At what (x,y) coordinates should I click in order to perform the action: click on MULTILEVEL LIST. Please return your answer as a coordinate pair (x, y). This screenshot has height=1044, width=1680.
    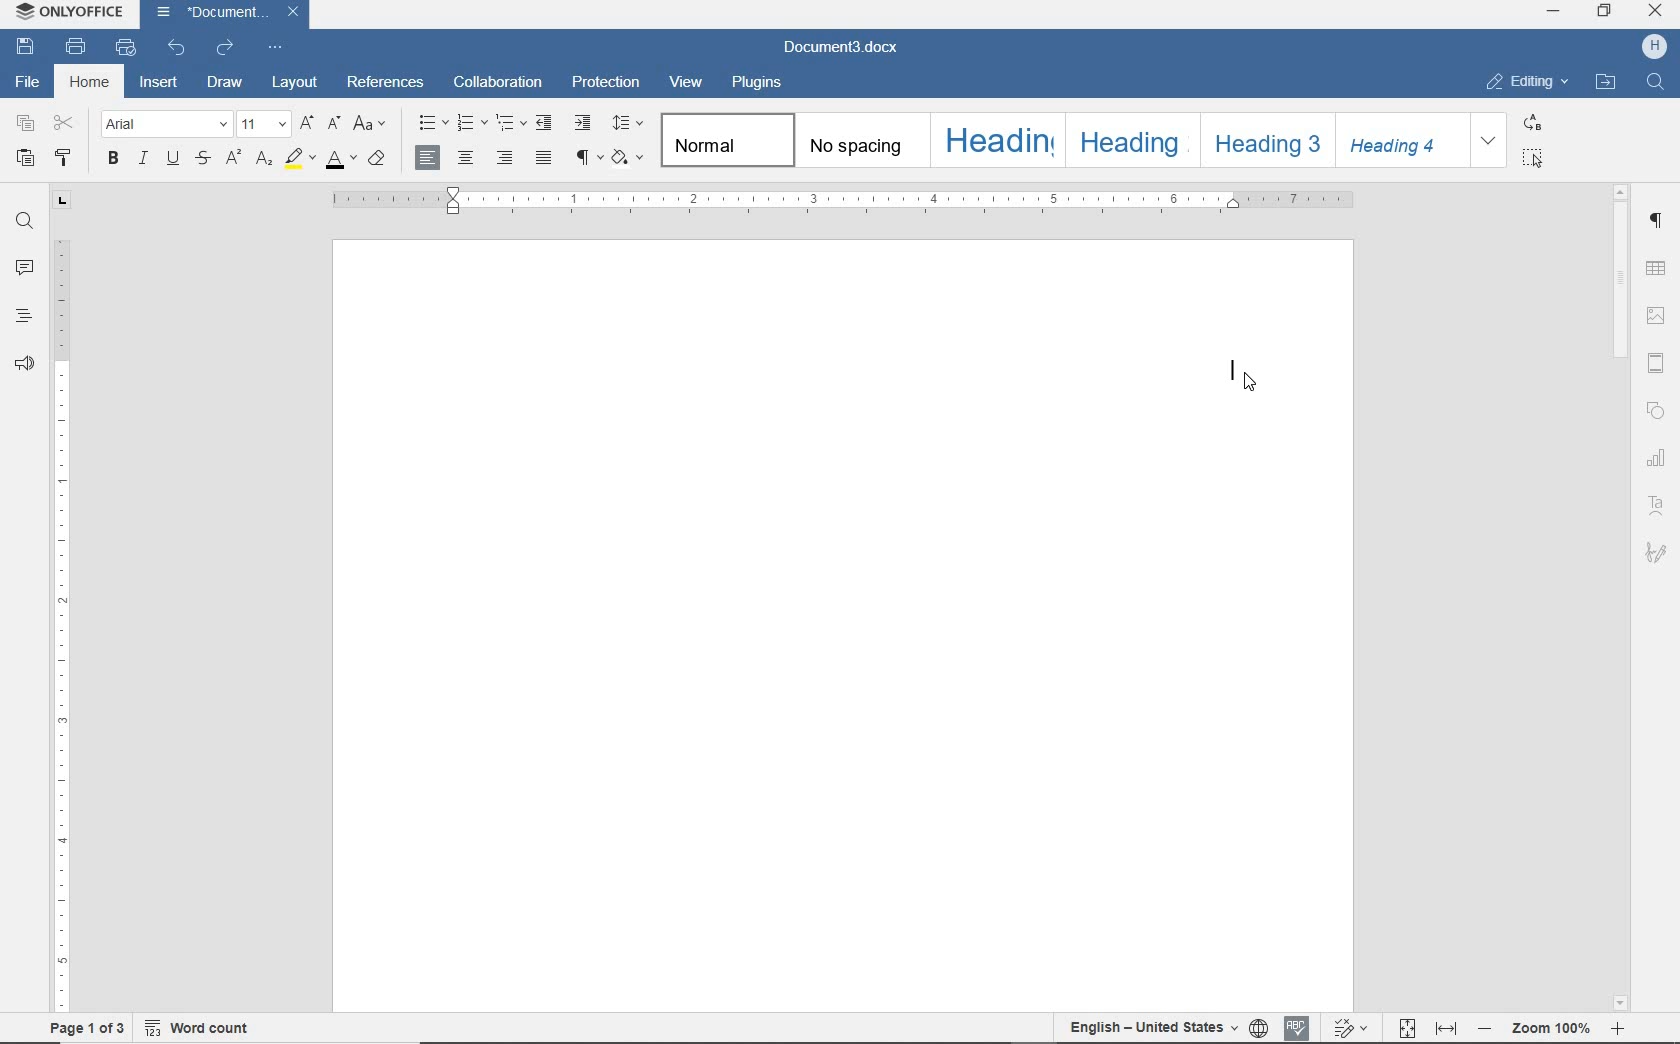
    Looking at the image, I should click on (508, 125).